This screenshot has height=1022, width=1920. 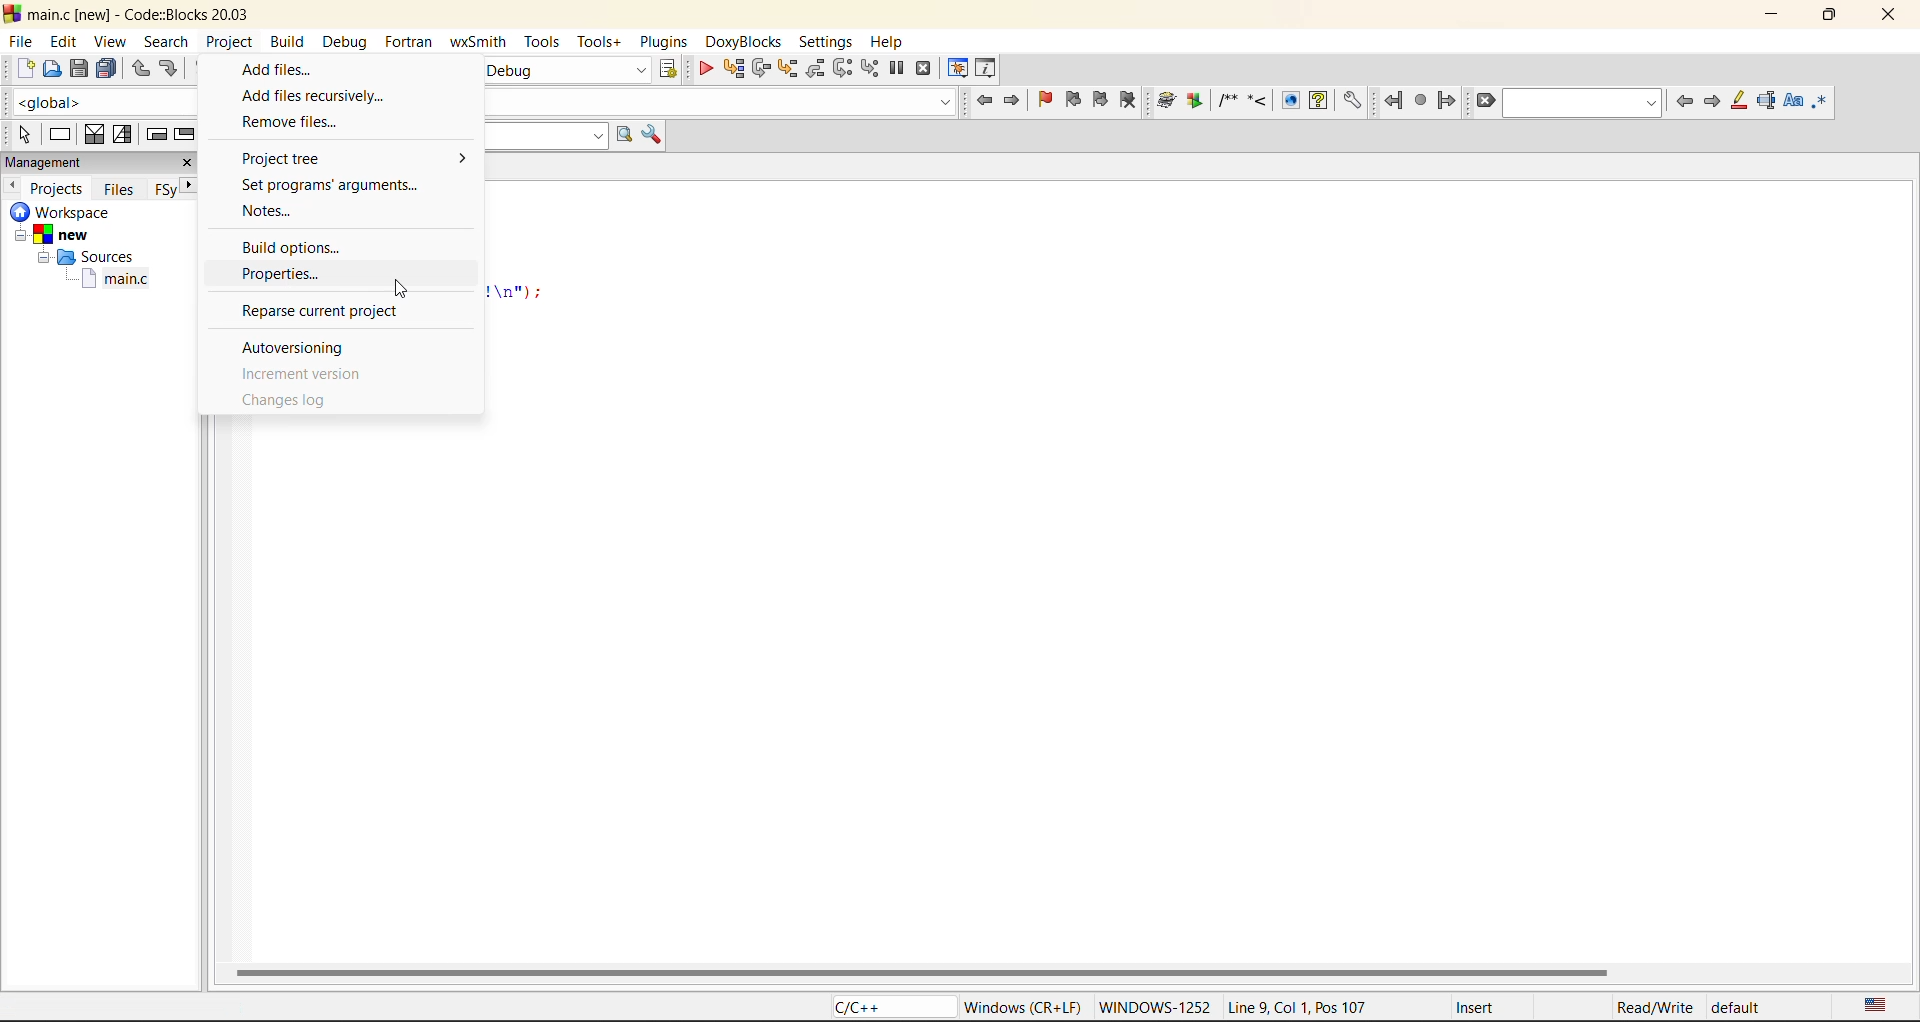 What do you see at coordinates (1074, 100) in the screenshot?
I see `previous bookmark` at bounding box center [1074, 100].